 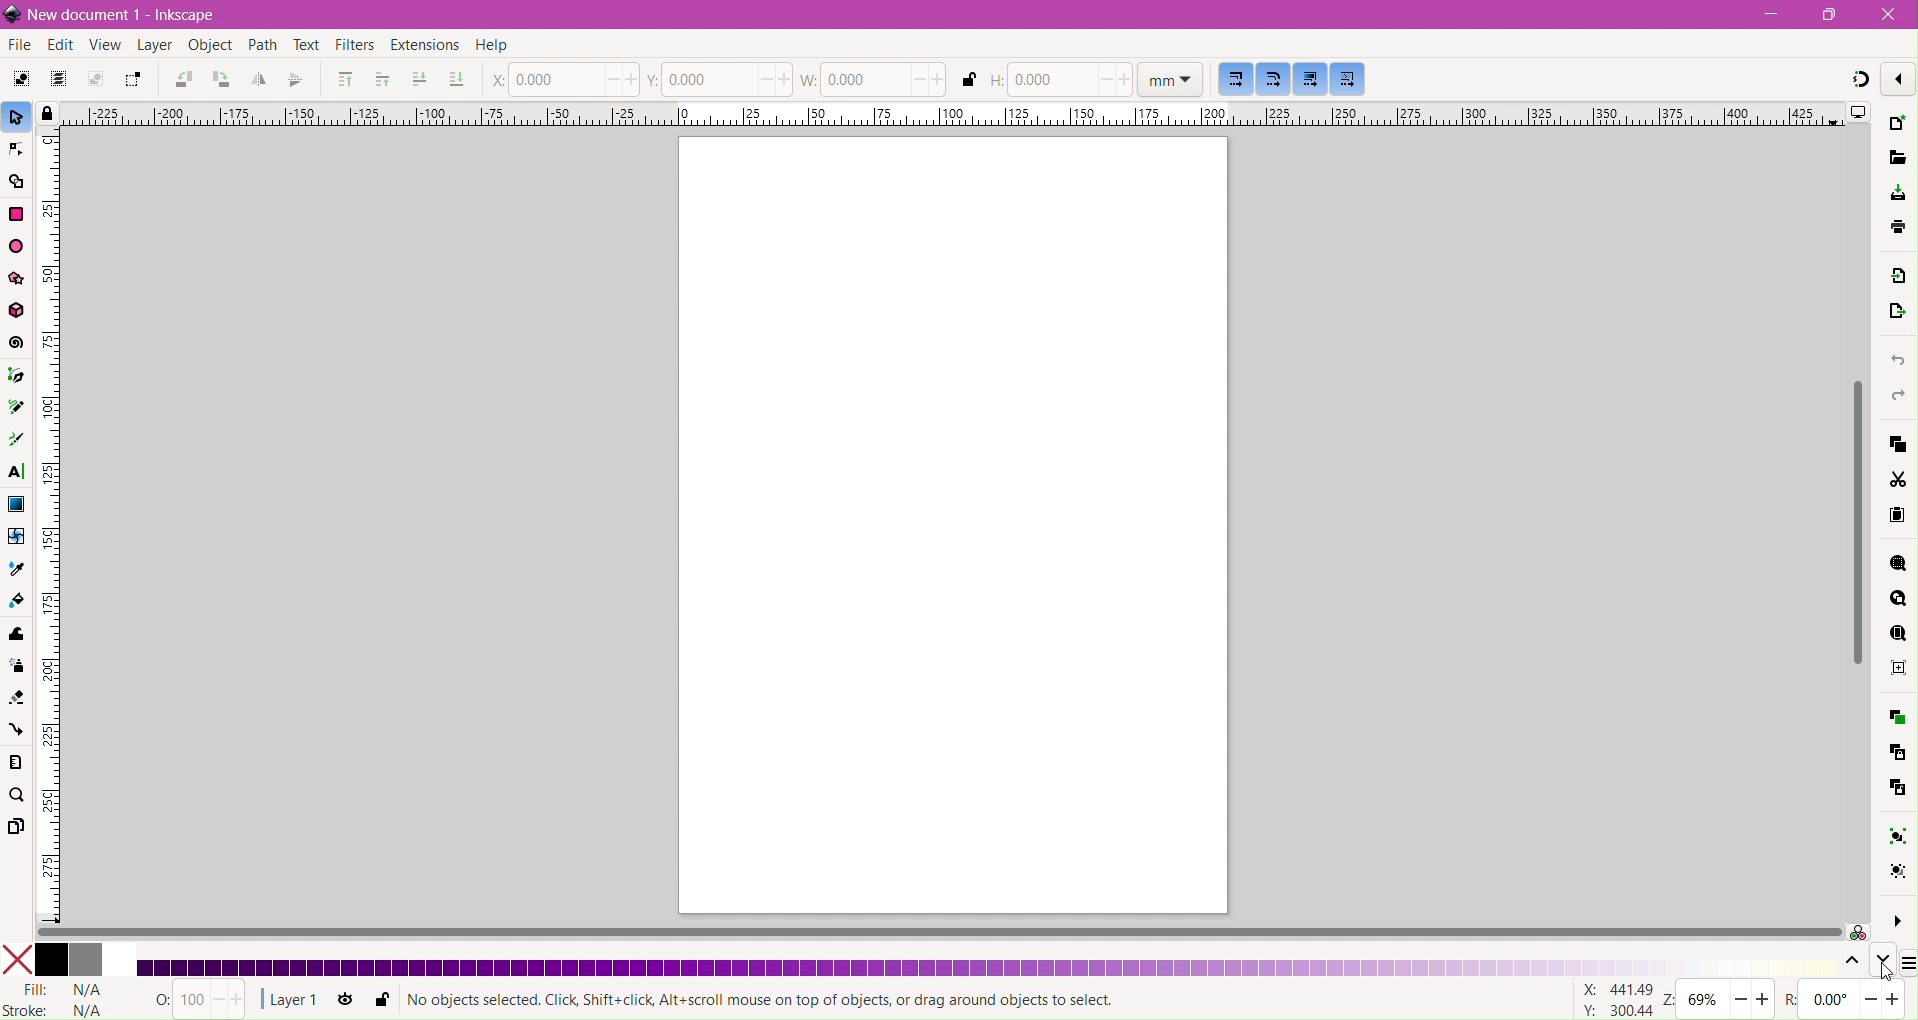 What do you see at coordinates (562, 78) in the screenshot?
I see `Set the position of X coordinate of the cursor` at bounding box center [562, 78].